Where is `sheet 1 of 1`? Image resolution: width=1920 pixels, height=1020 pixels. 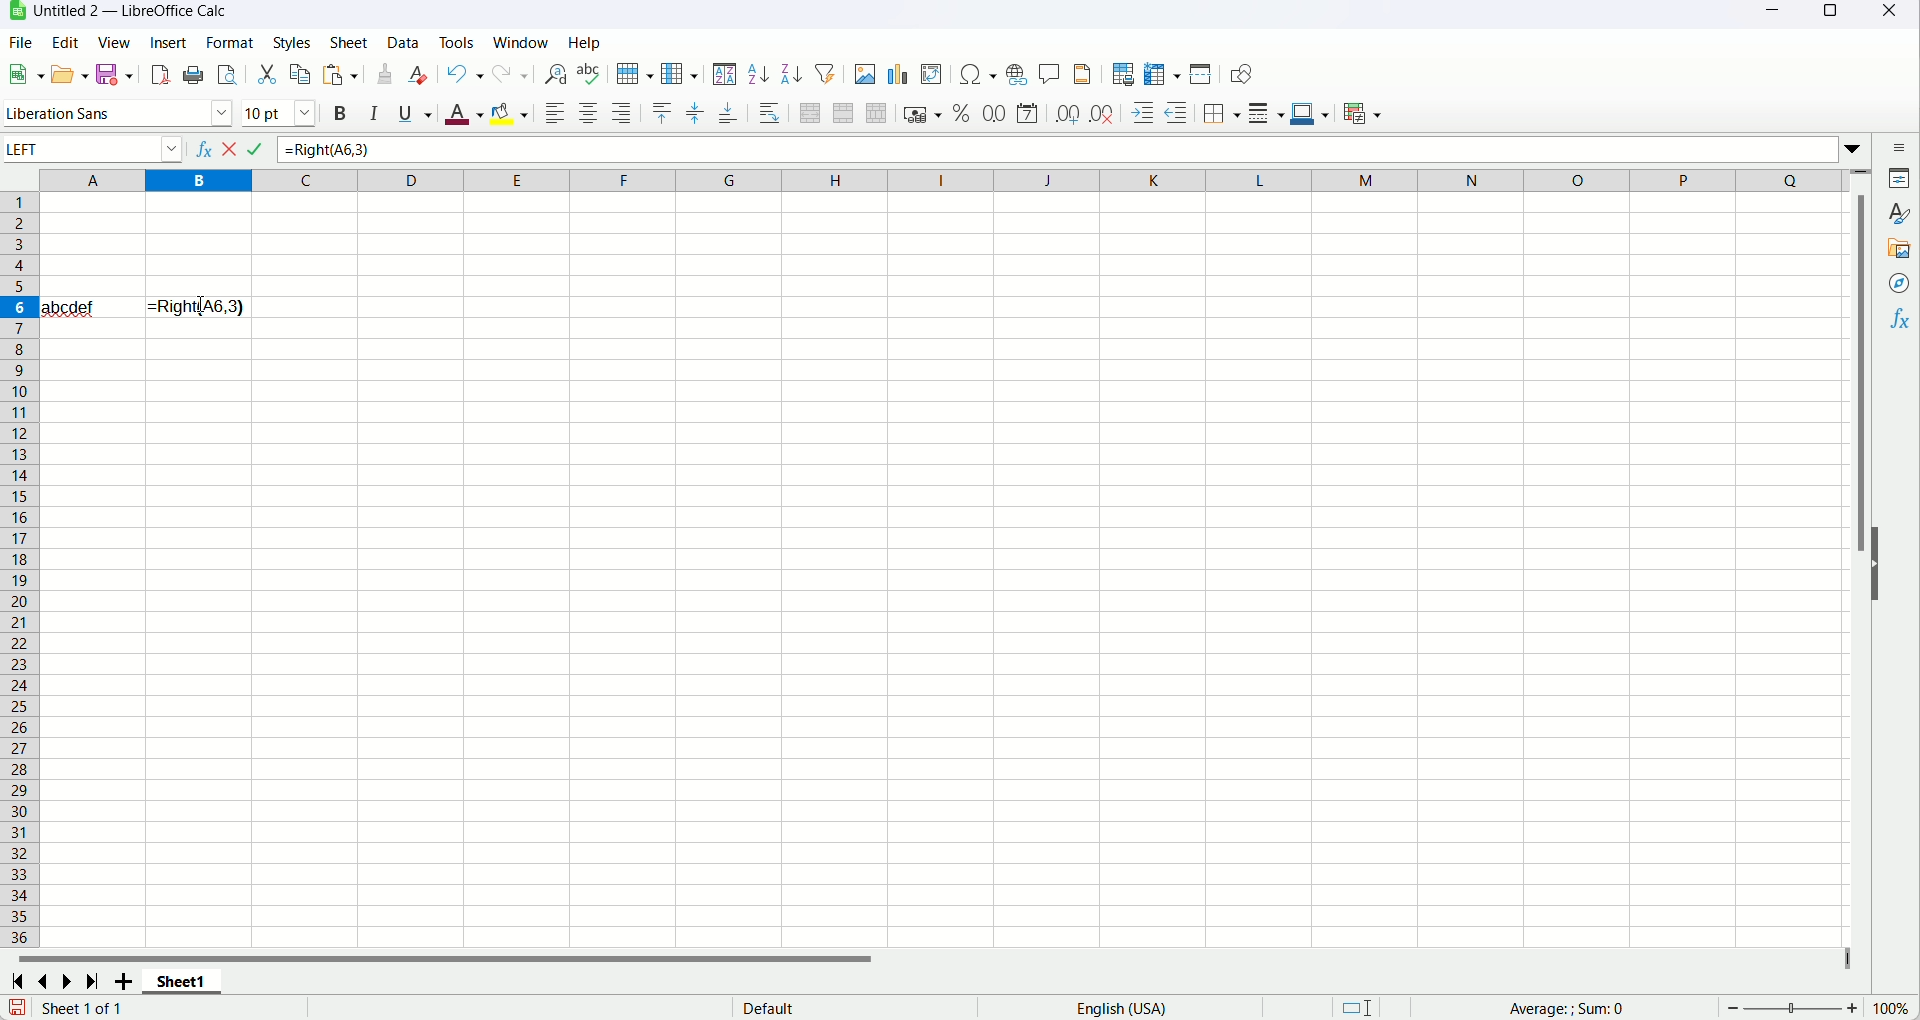 sheet 1 of 1 is located at coordinates (83, 1007).